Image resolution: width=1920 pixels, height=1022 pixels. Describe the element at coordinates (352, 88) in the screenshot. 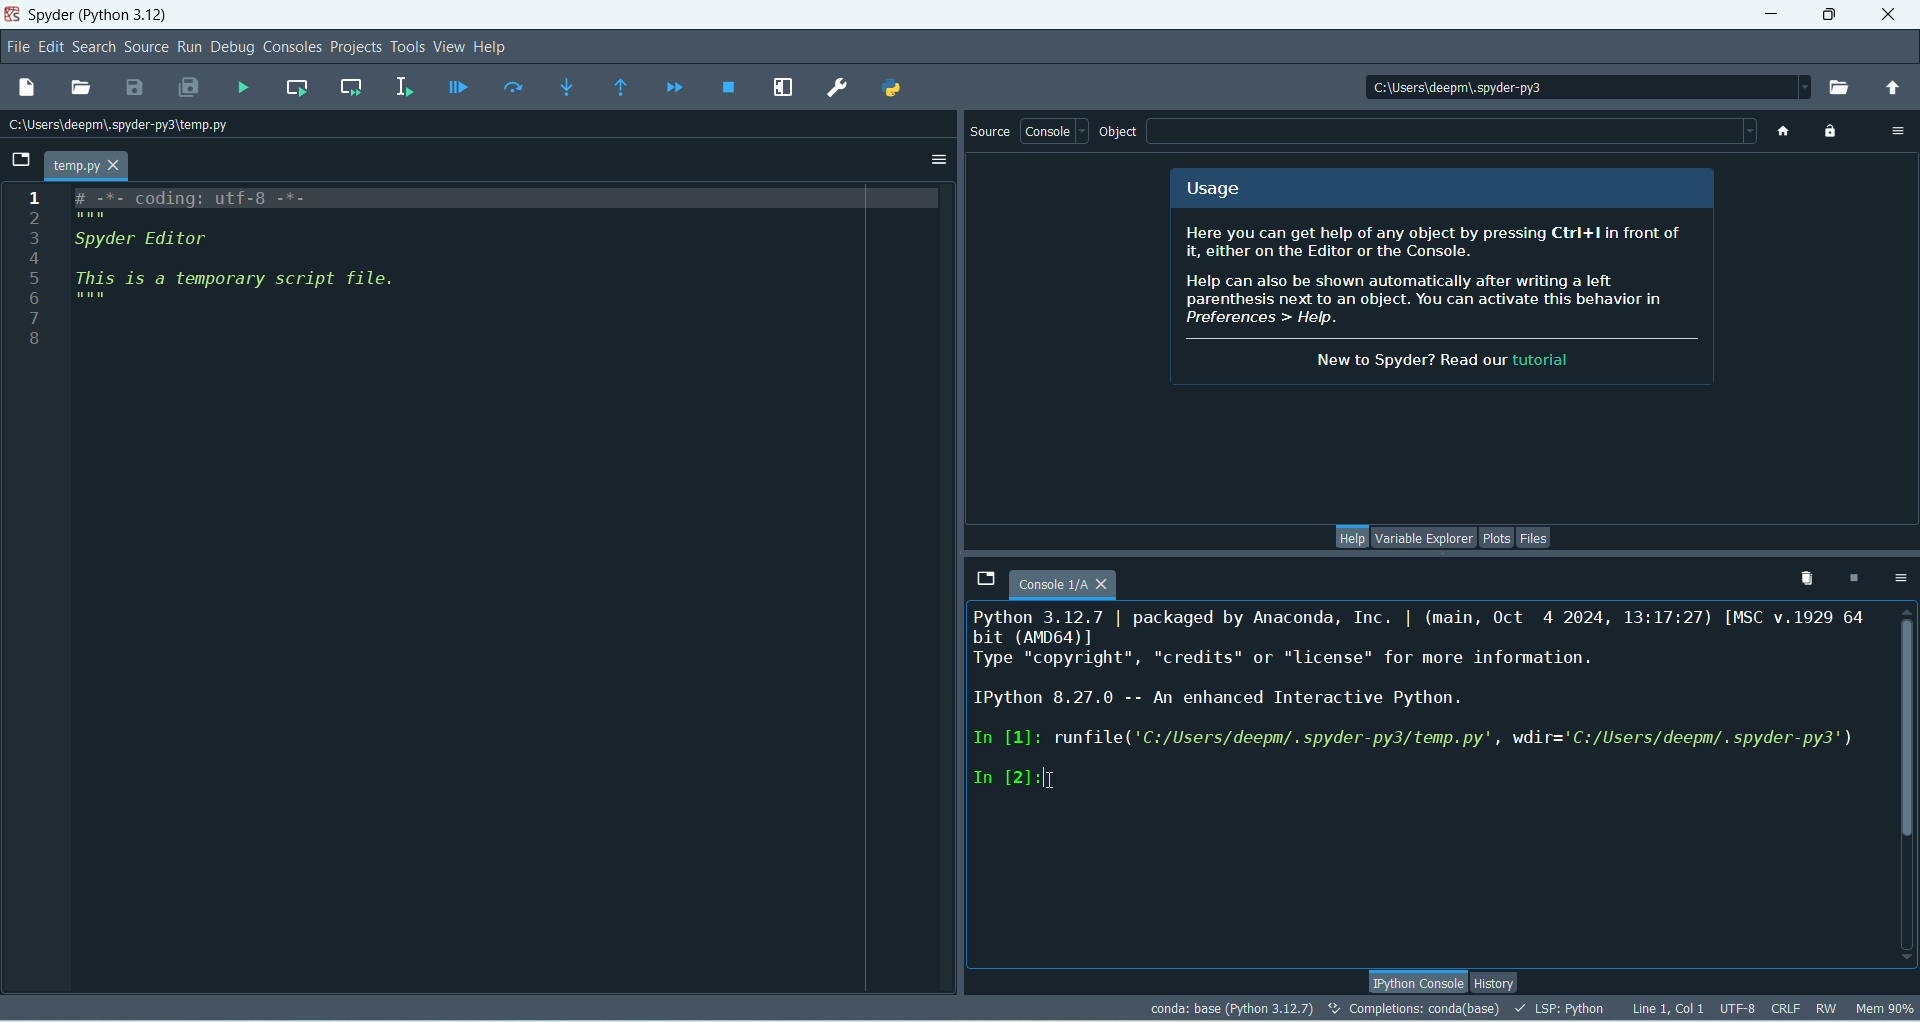

I see `run current cell and go to next one` at that location.